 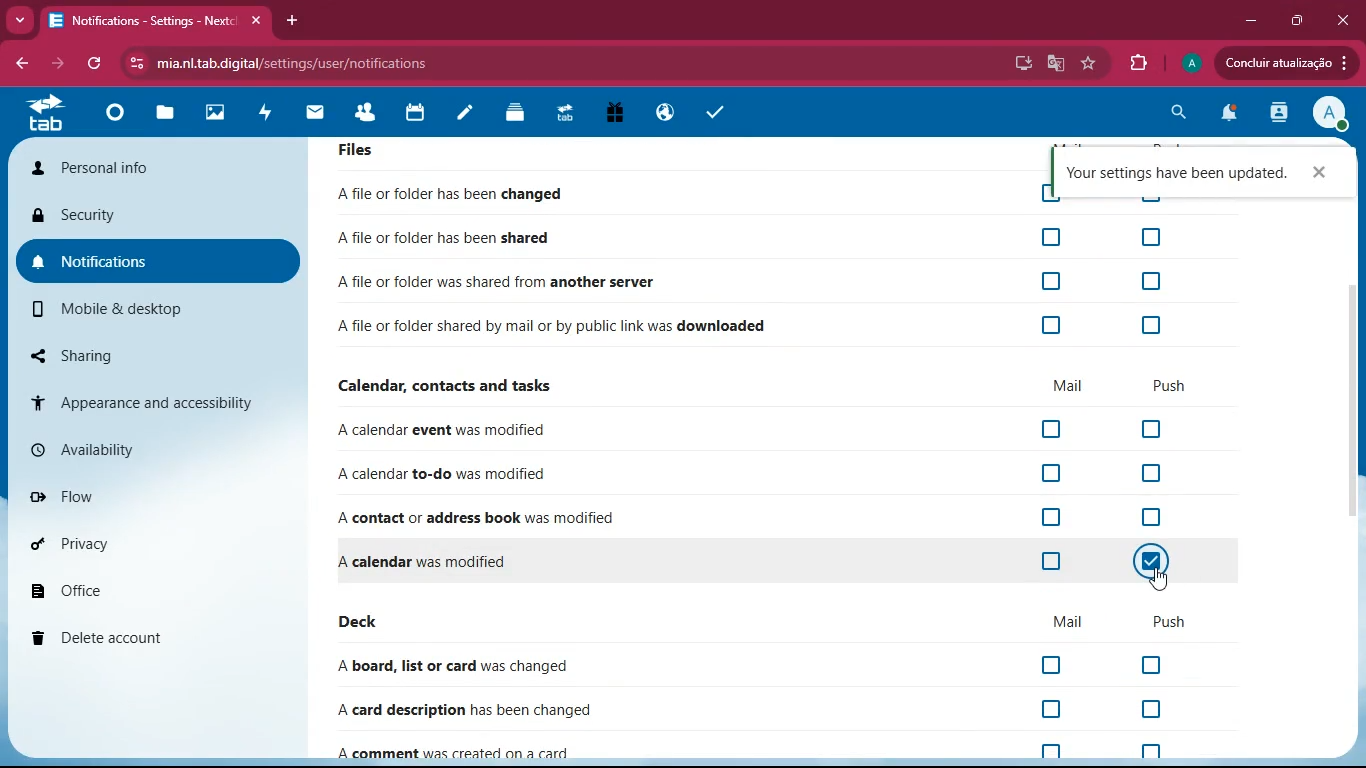 I want to click on appearance, so click(x=140, y=400).